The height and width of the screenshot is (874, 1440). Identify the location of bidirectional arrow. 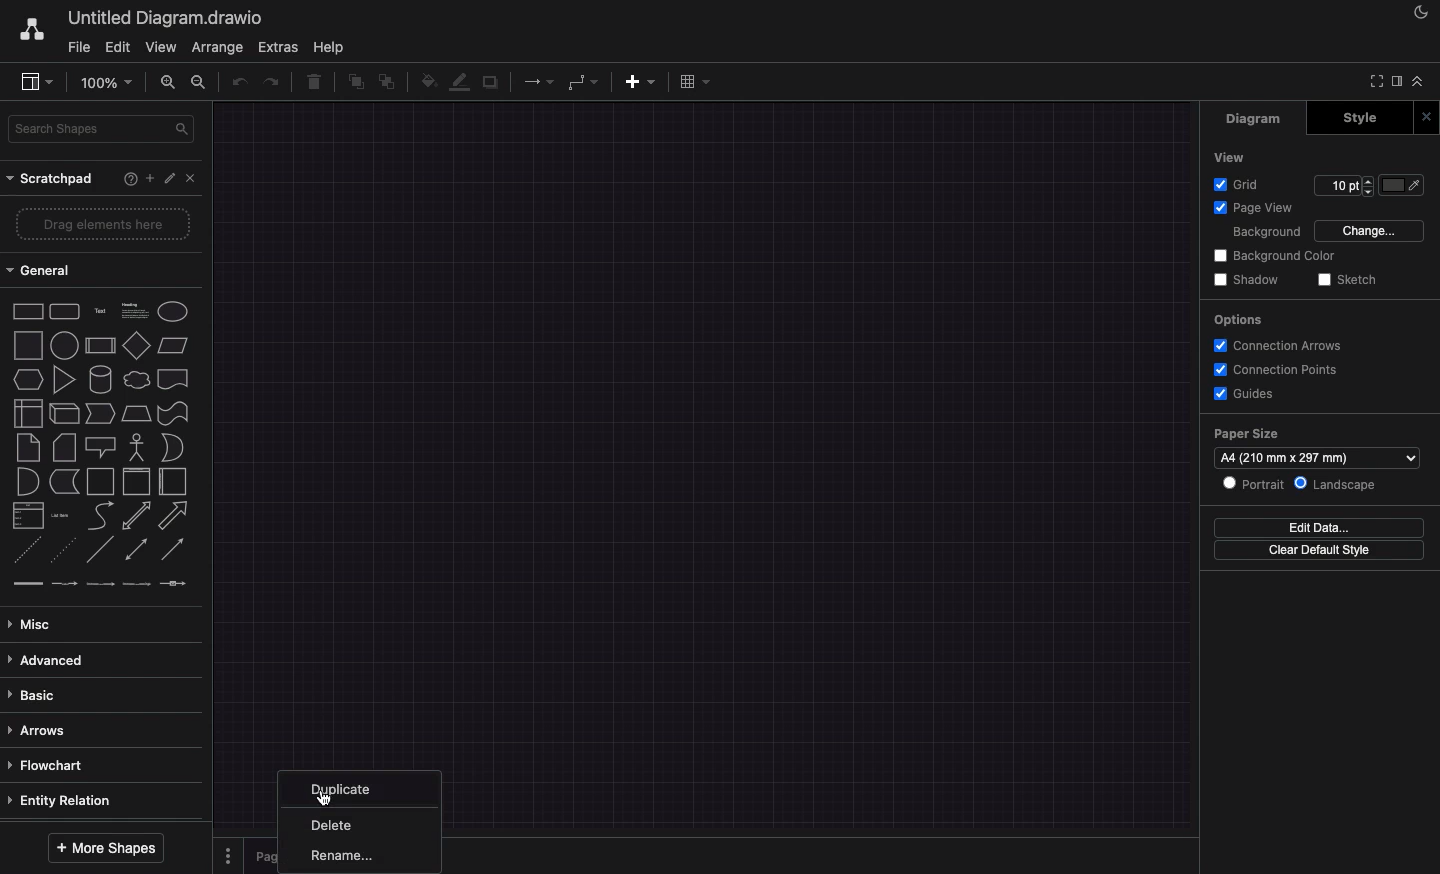
(136, 516).